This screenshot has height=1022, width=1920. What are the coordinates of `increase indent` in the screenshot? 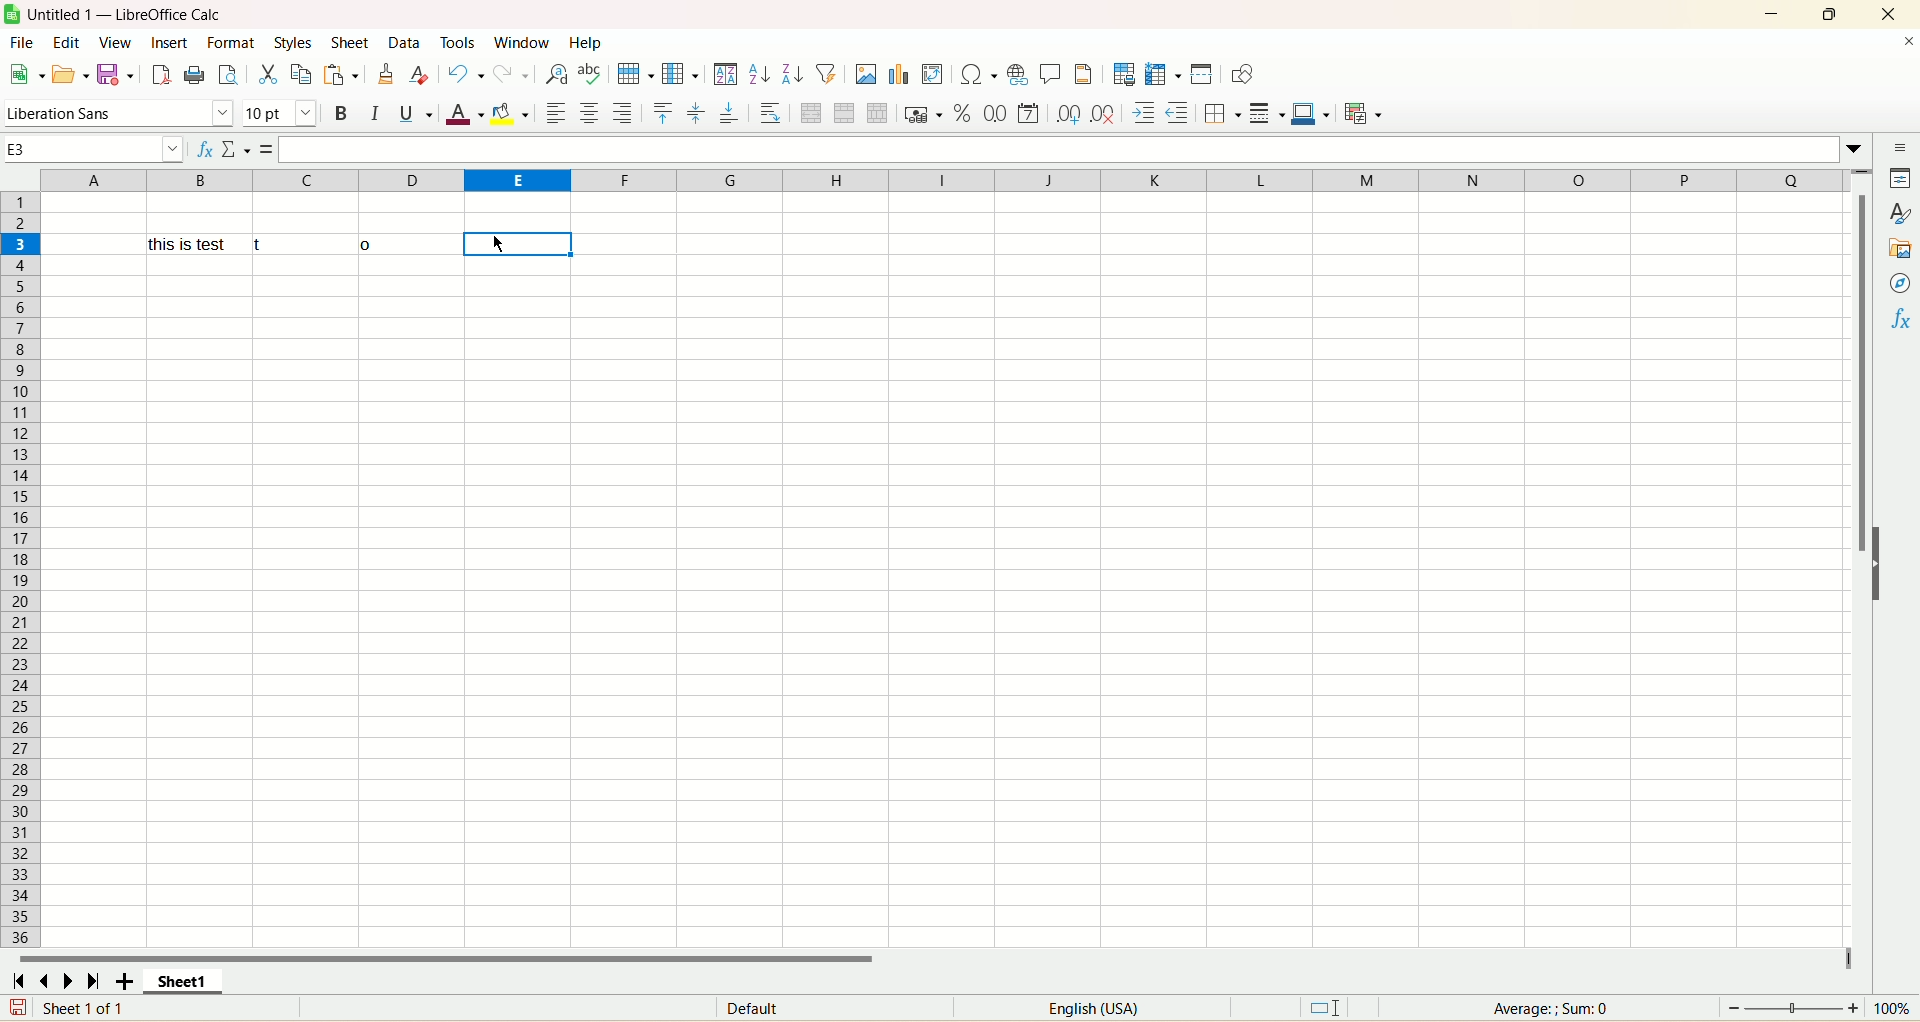 It's located at (1145, 114).